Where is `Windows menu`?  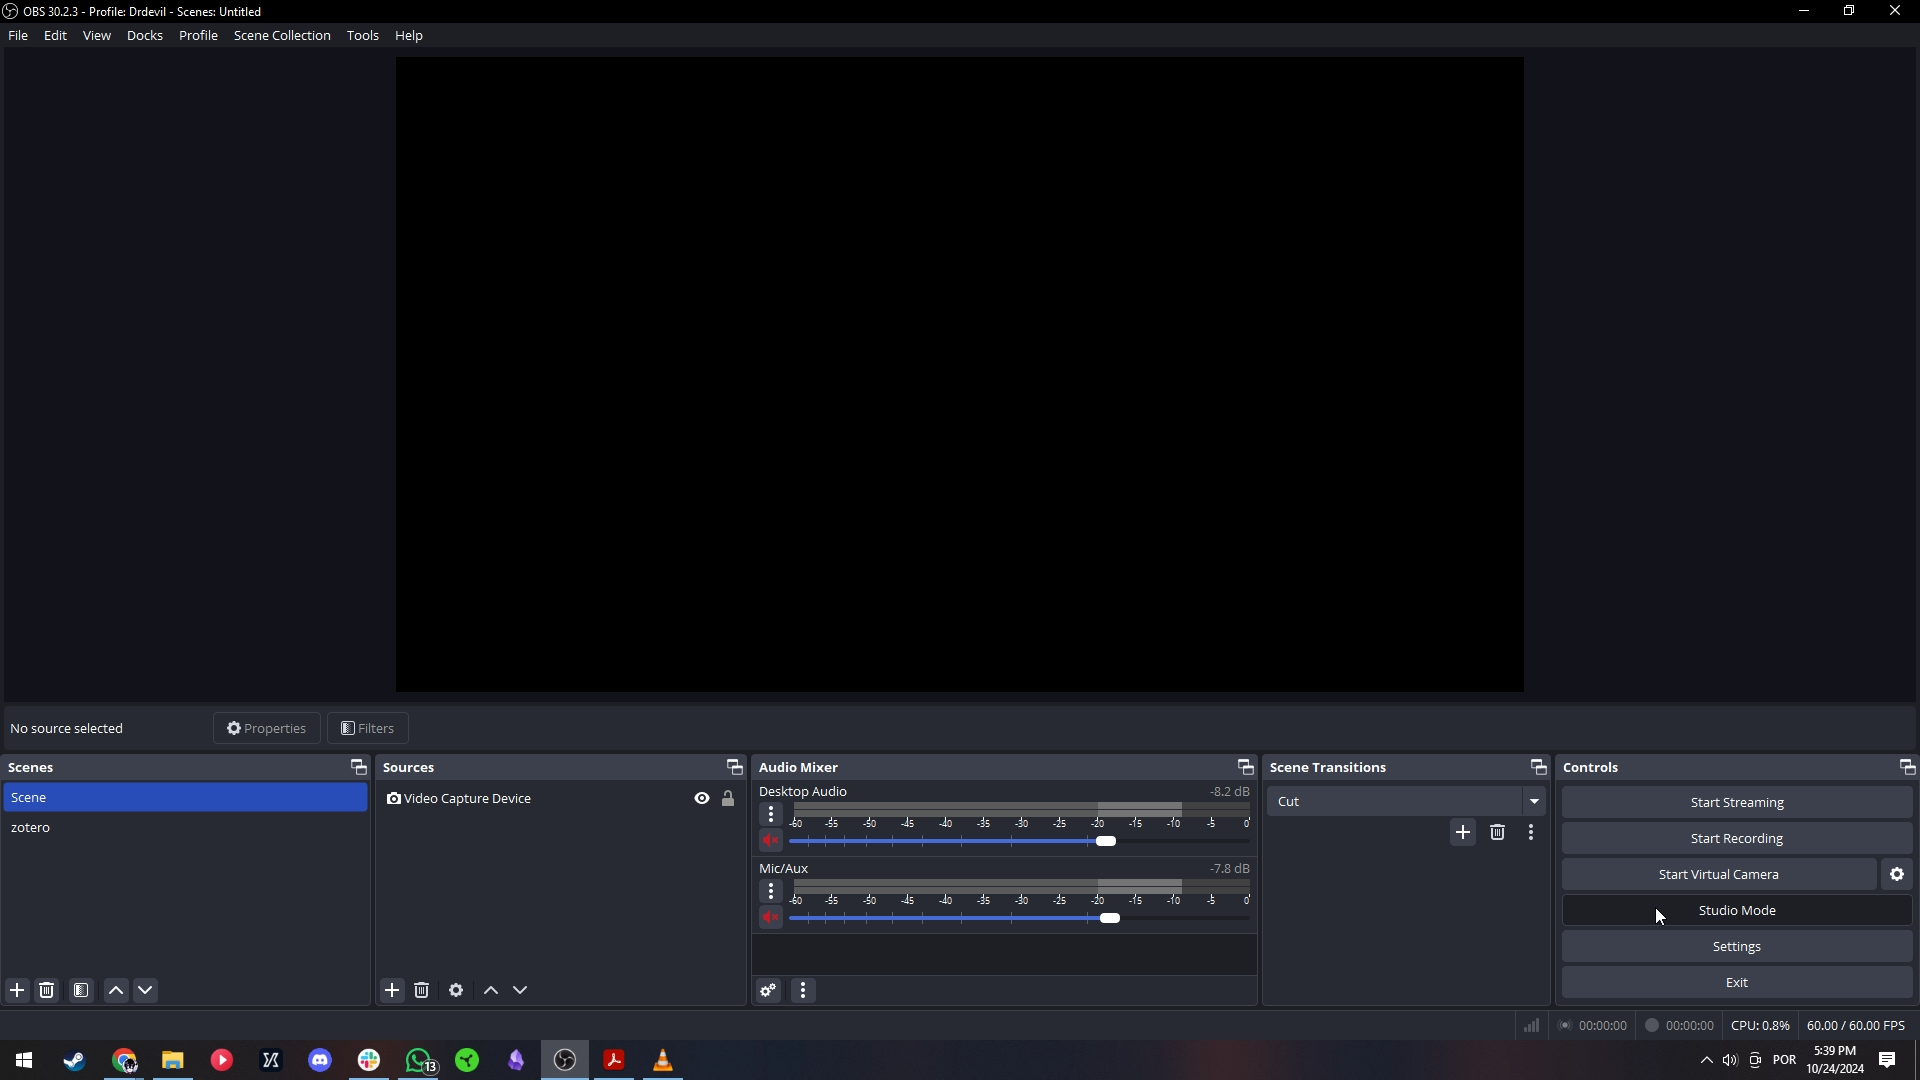 Windows menu is located at coordinates (22, 1059).